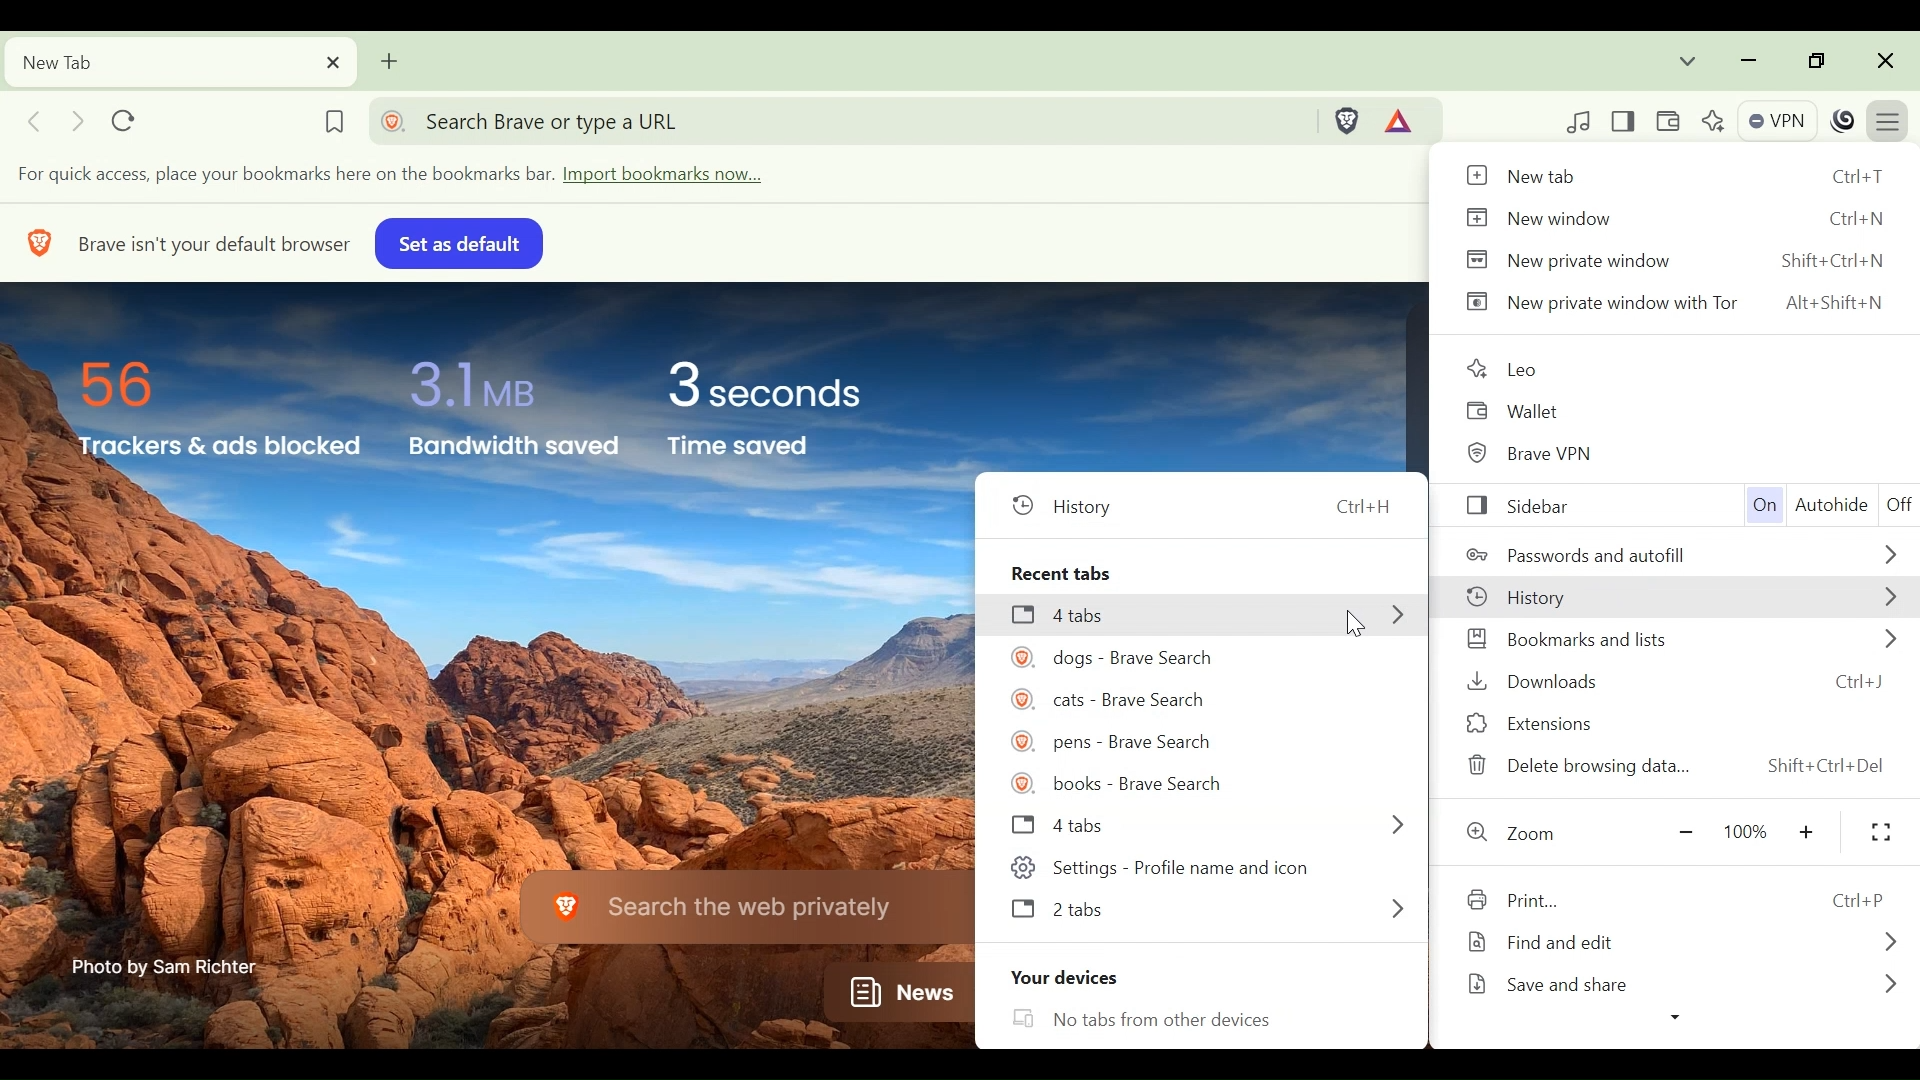 The width and height of the screenshot is (1920, 1080). What do you see at coordinates (1679, 768) in the screenshot?
I see `Delete browsing data... Shift+Ctrl+Del` at bounding box center [1679, 768].